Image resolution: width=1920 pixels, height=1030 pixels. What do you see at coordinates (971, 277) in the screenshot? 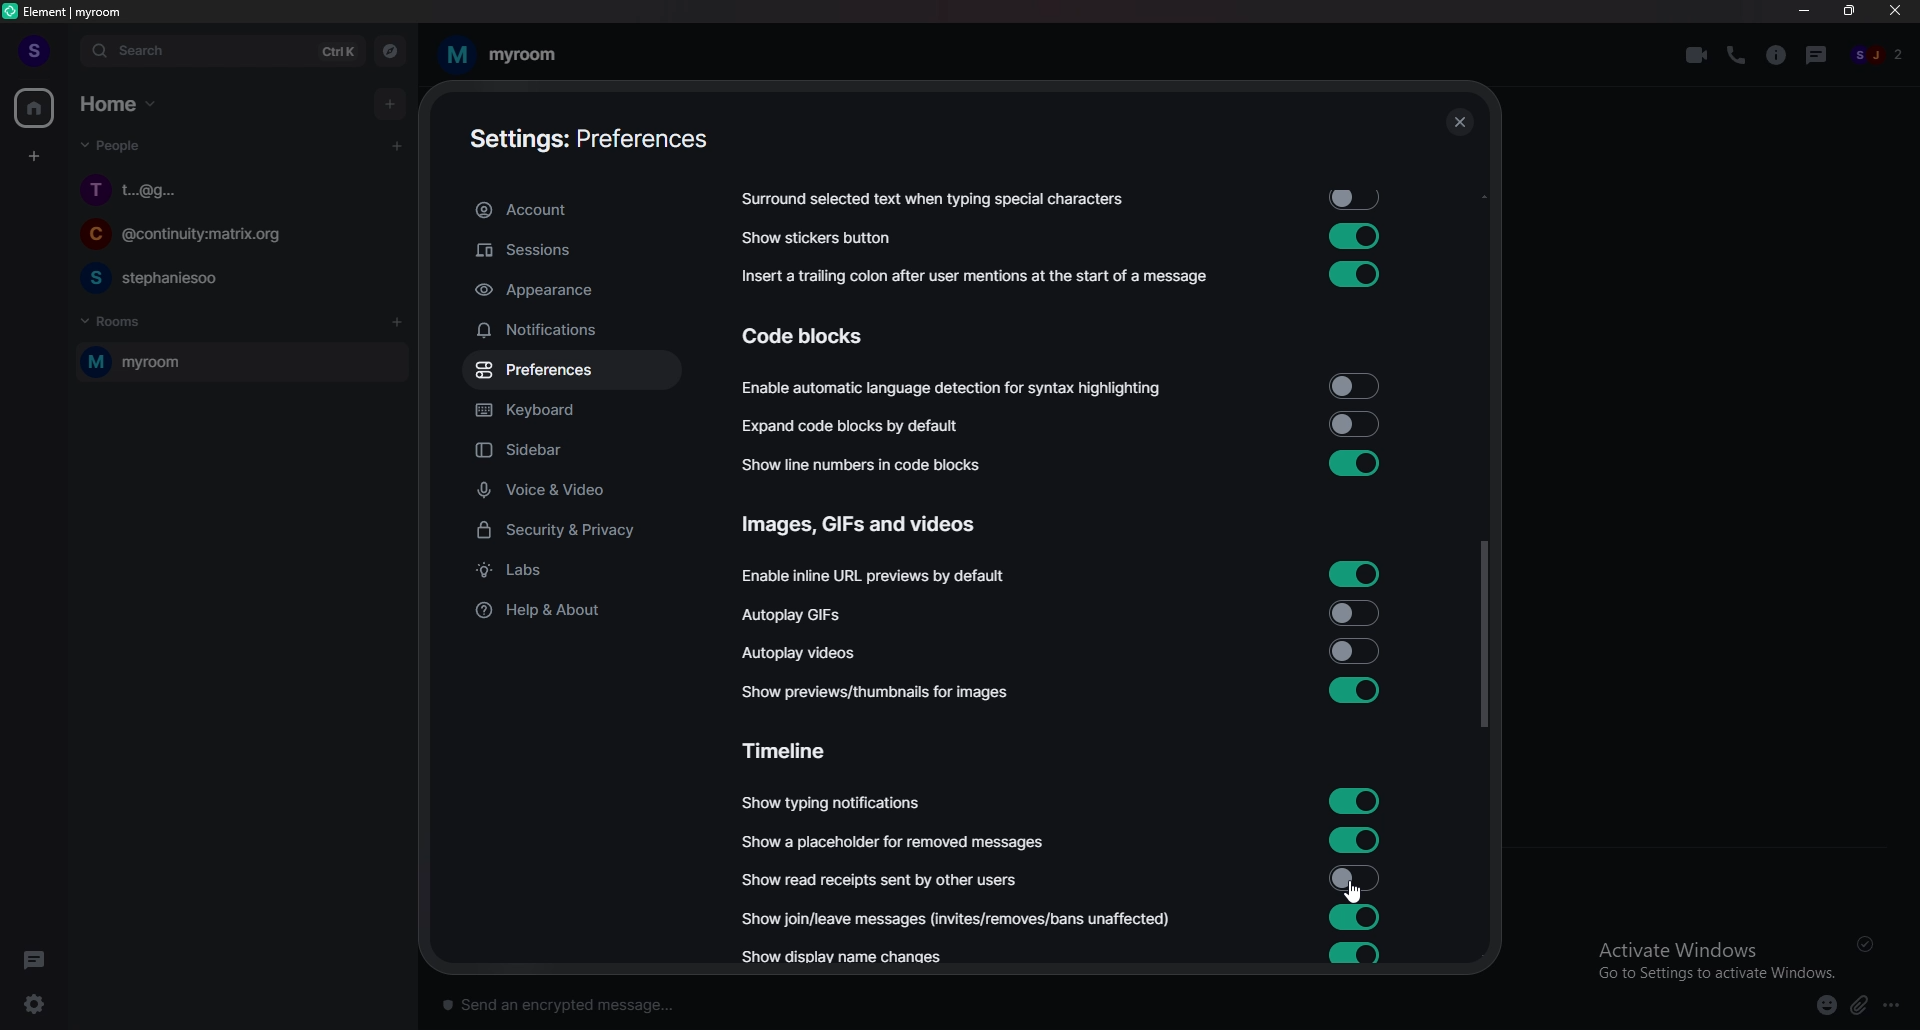
I see `insert and trailing colon` at bounding box center [971, 277].